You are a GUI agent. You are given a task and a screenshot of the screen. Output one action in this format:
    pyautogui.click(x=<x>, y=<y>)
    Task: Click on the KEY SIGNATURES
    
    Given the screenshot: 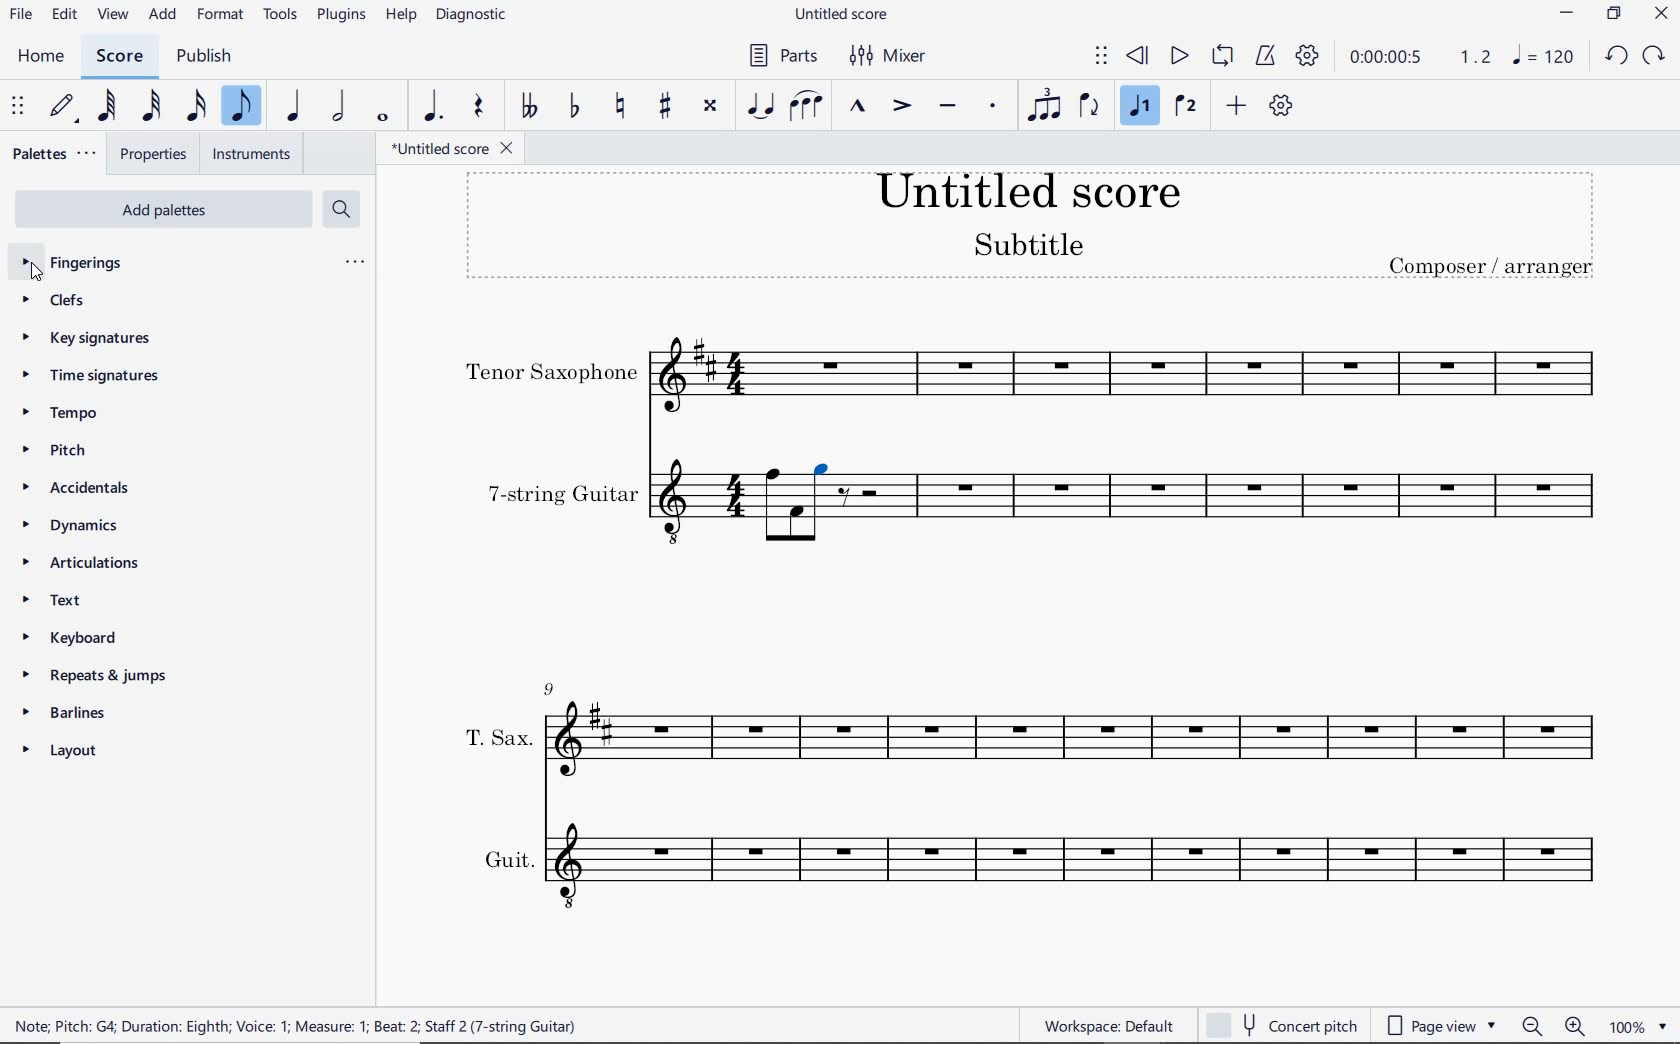 What is the action you would take?
    pyautogui.click(x=96, y=336)
    